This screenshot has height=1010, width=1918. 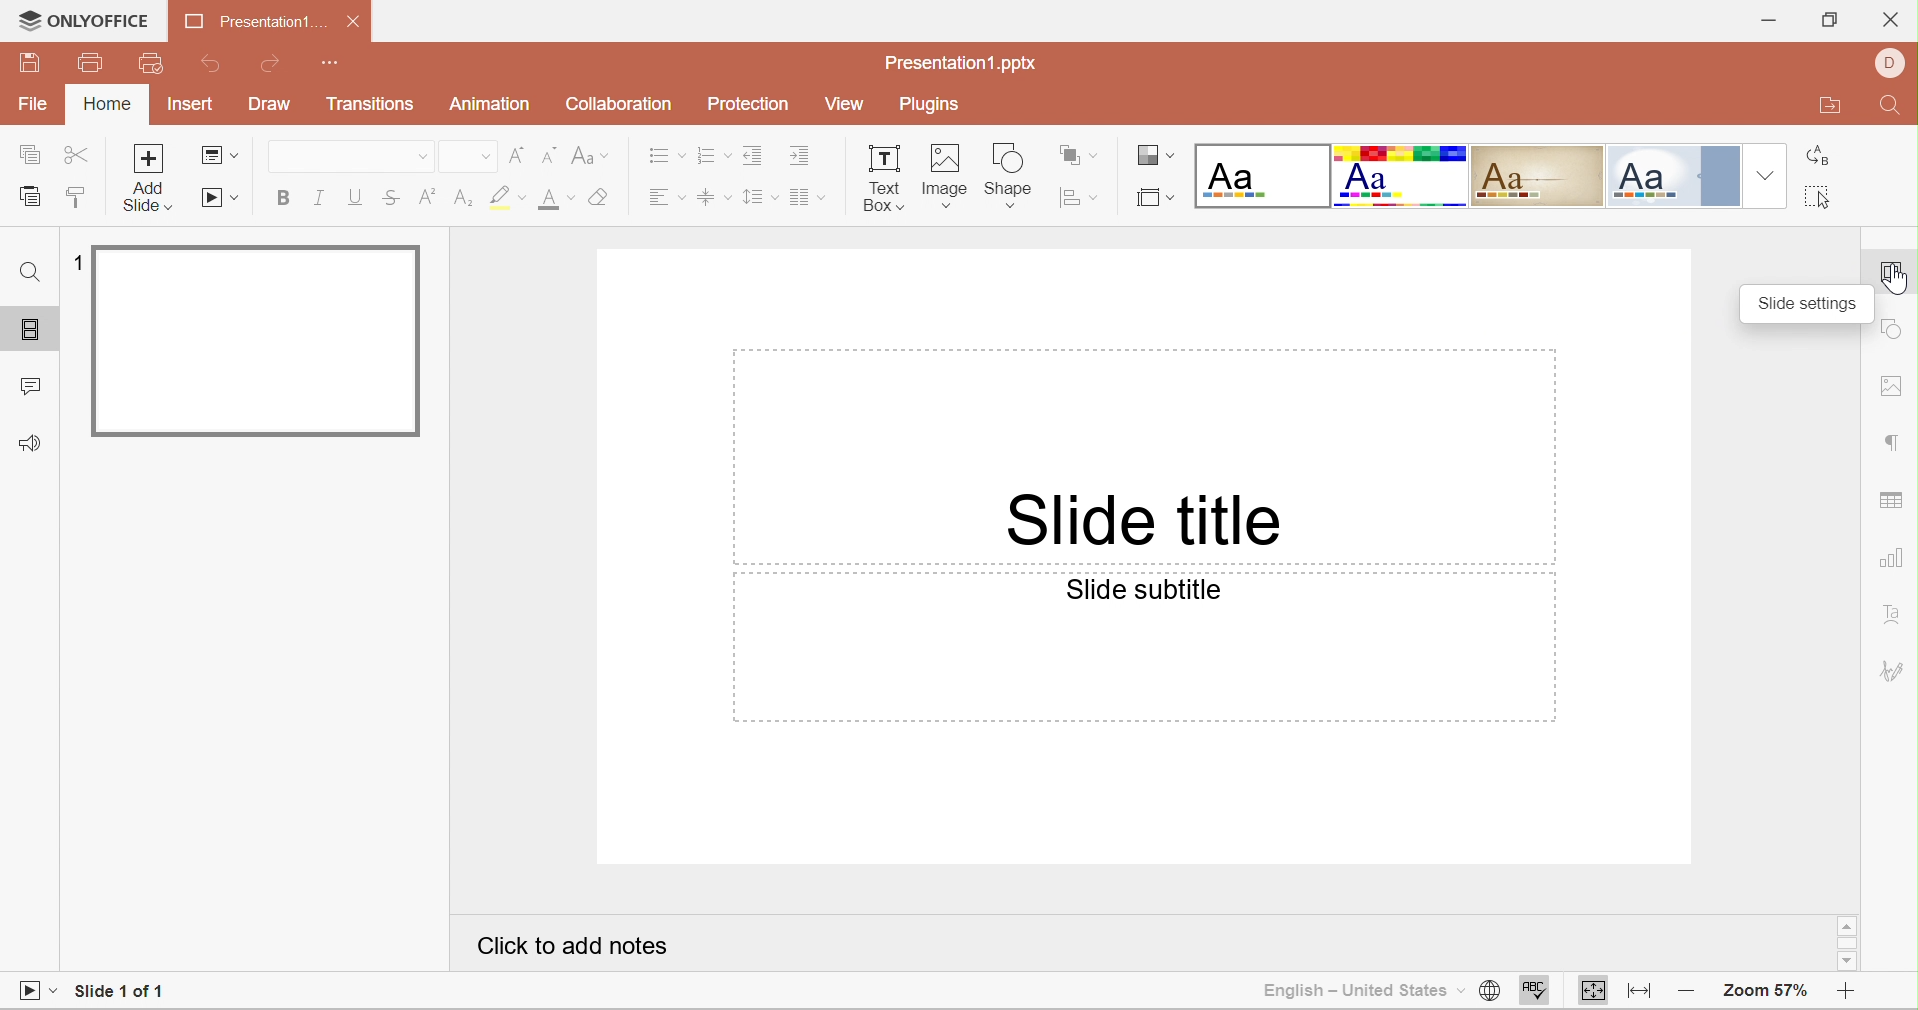 What do you see at coordinates (1847, 946) in the screenshot?
I see `Scroll Bar` at bounding box center [1847, 946].